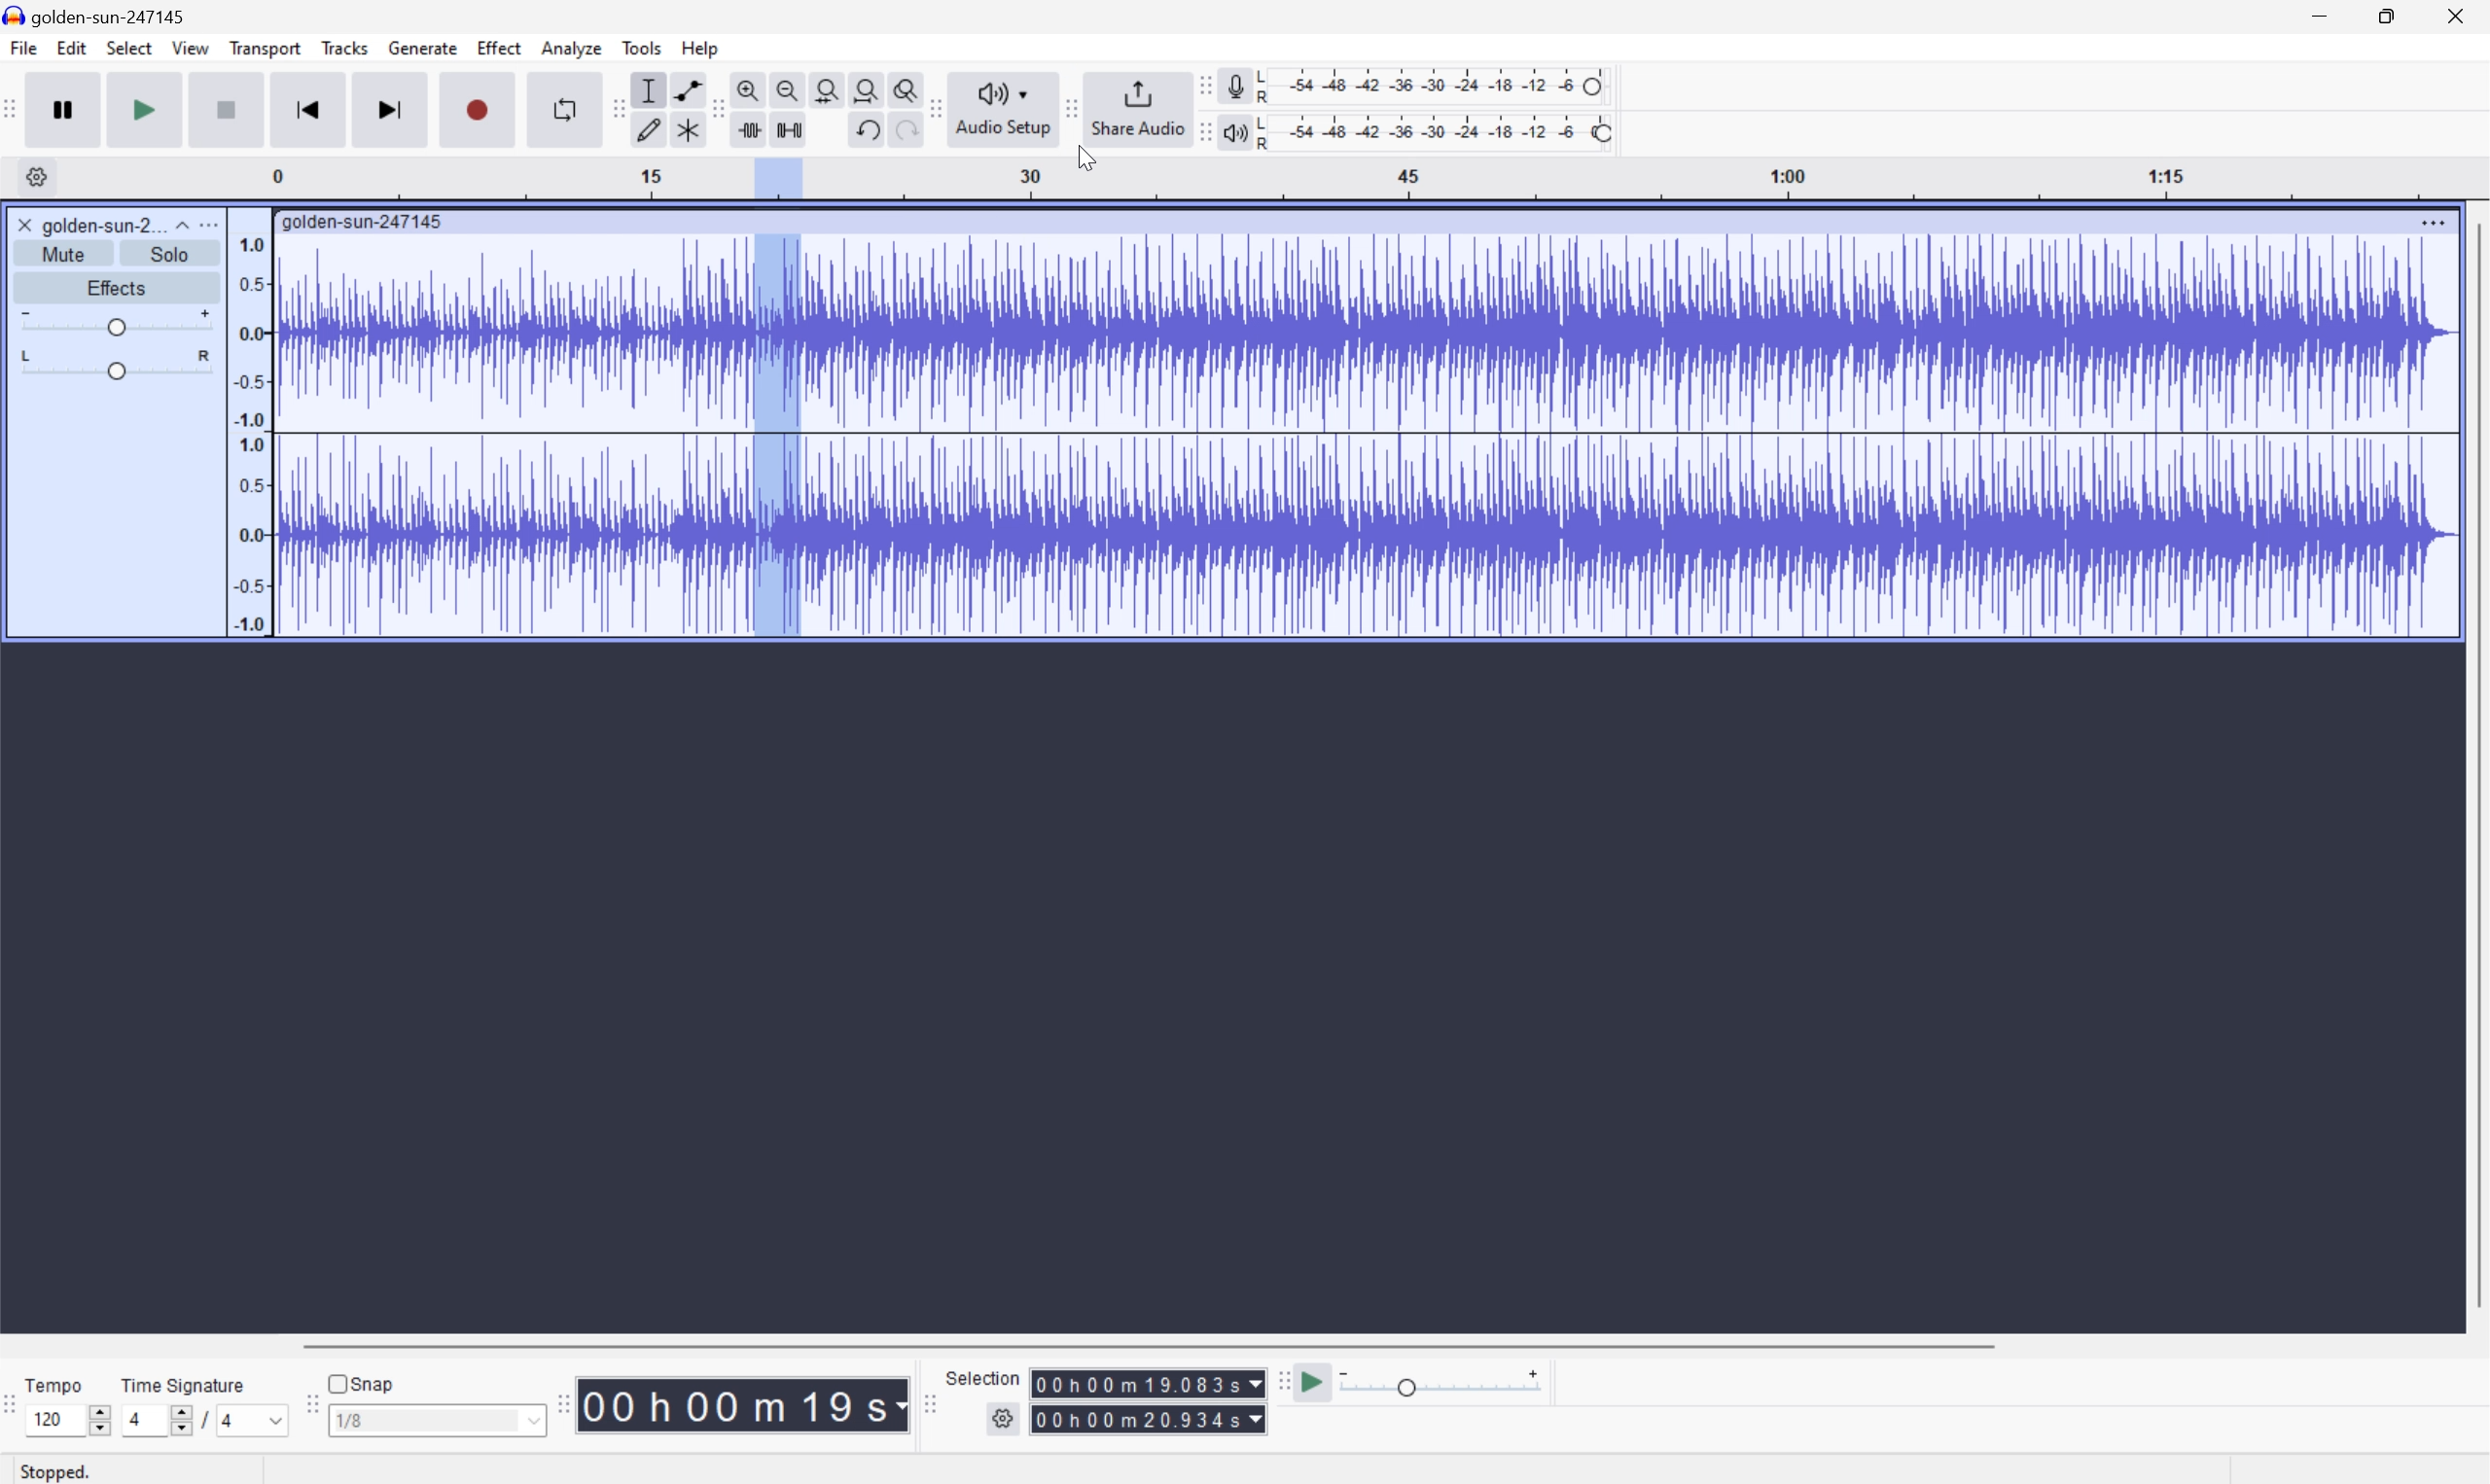  What do you see at coordinates (179, 220) in the screenshot?
I see `Drop Down` at bounding box center [179, 220].